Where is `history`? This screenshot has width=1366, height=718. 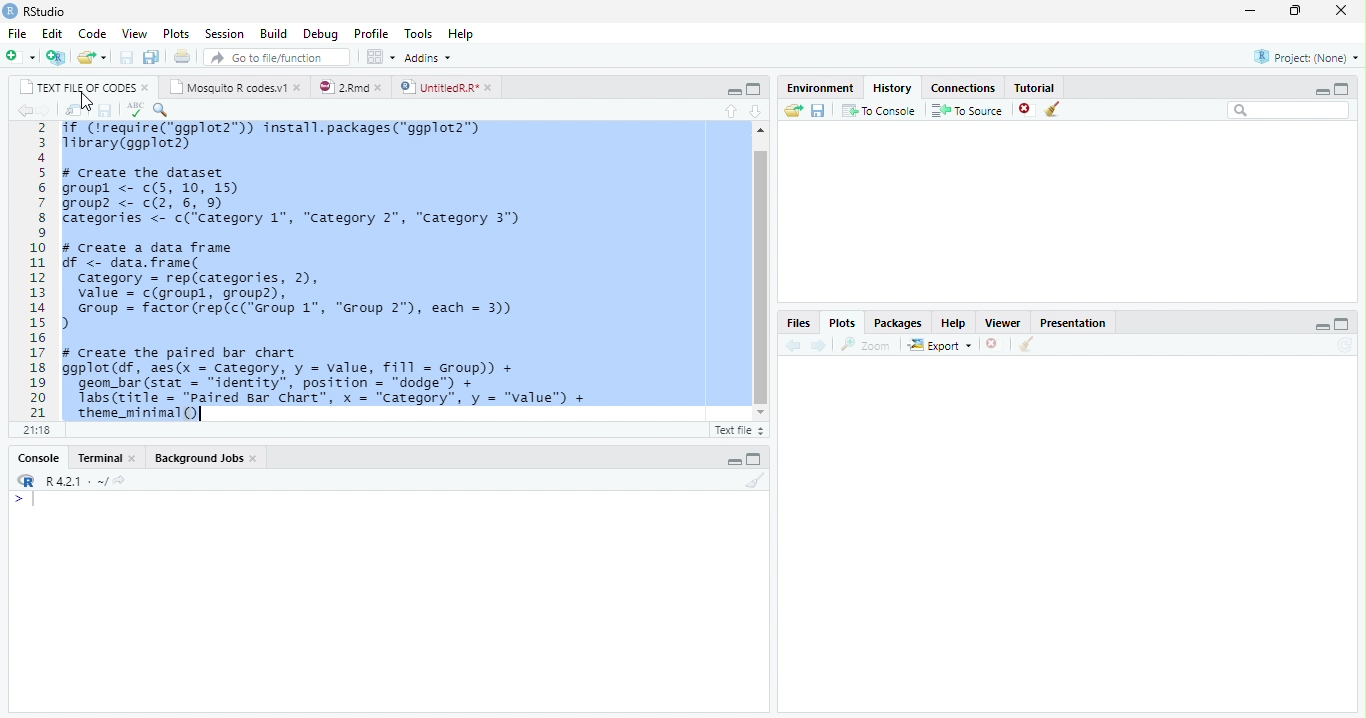
history is located at coordinates (891, 87).